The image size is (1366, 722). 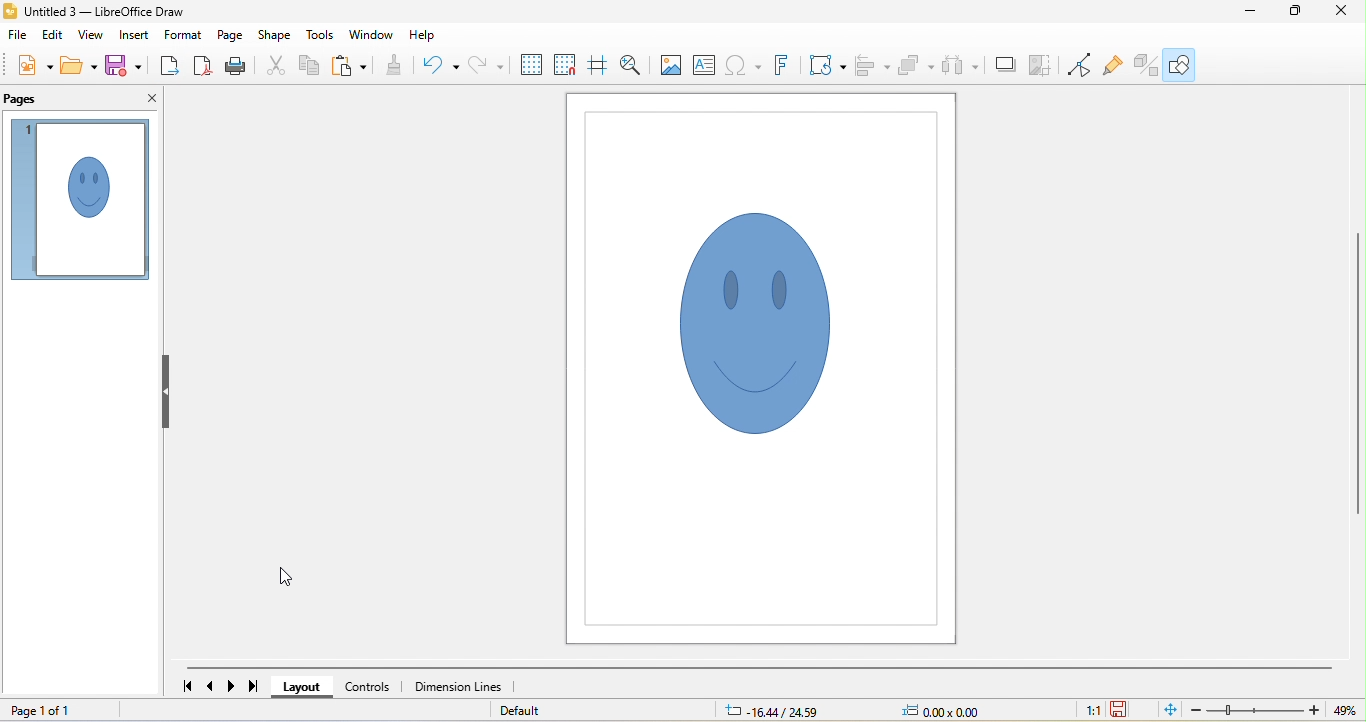 I want to click on zoom and pan, so click(x=633, y=67).